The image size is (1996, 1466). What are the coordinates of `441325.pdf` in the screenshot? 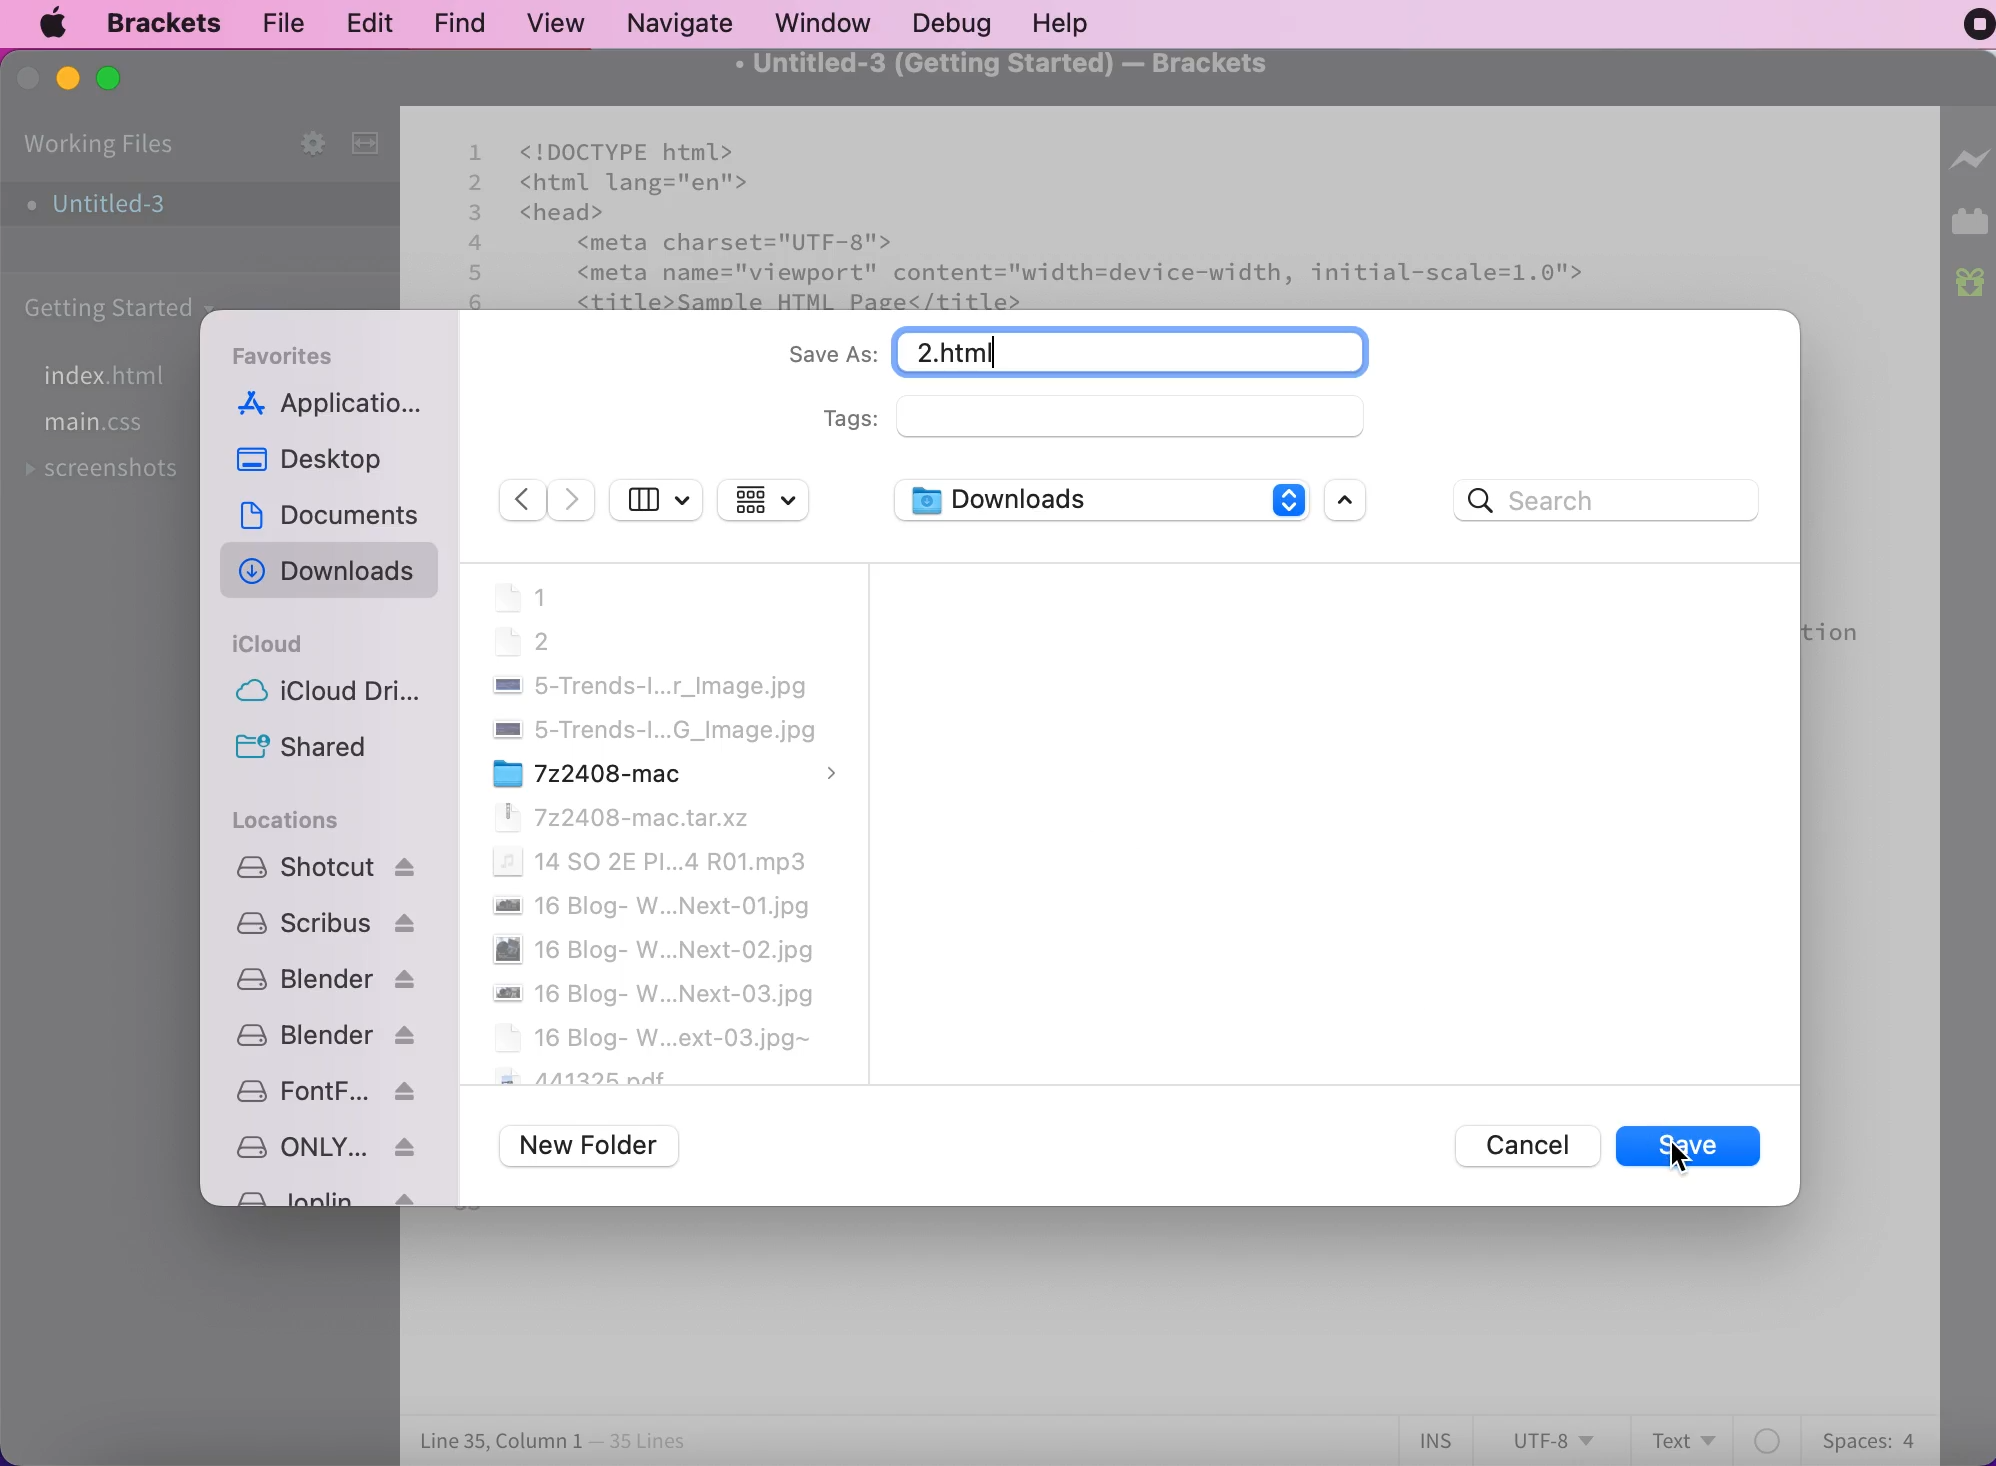 It's located at (583, 1076).